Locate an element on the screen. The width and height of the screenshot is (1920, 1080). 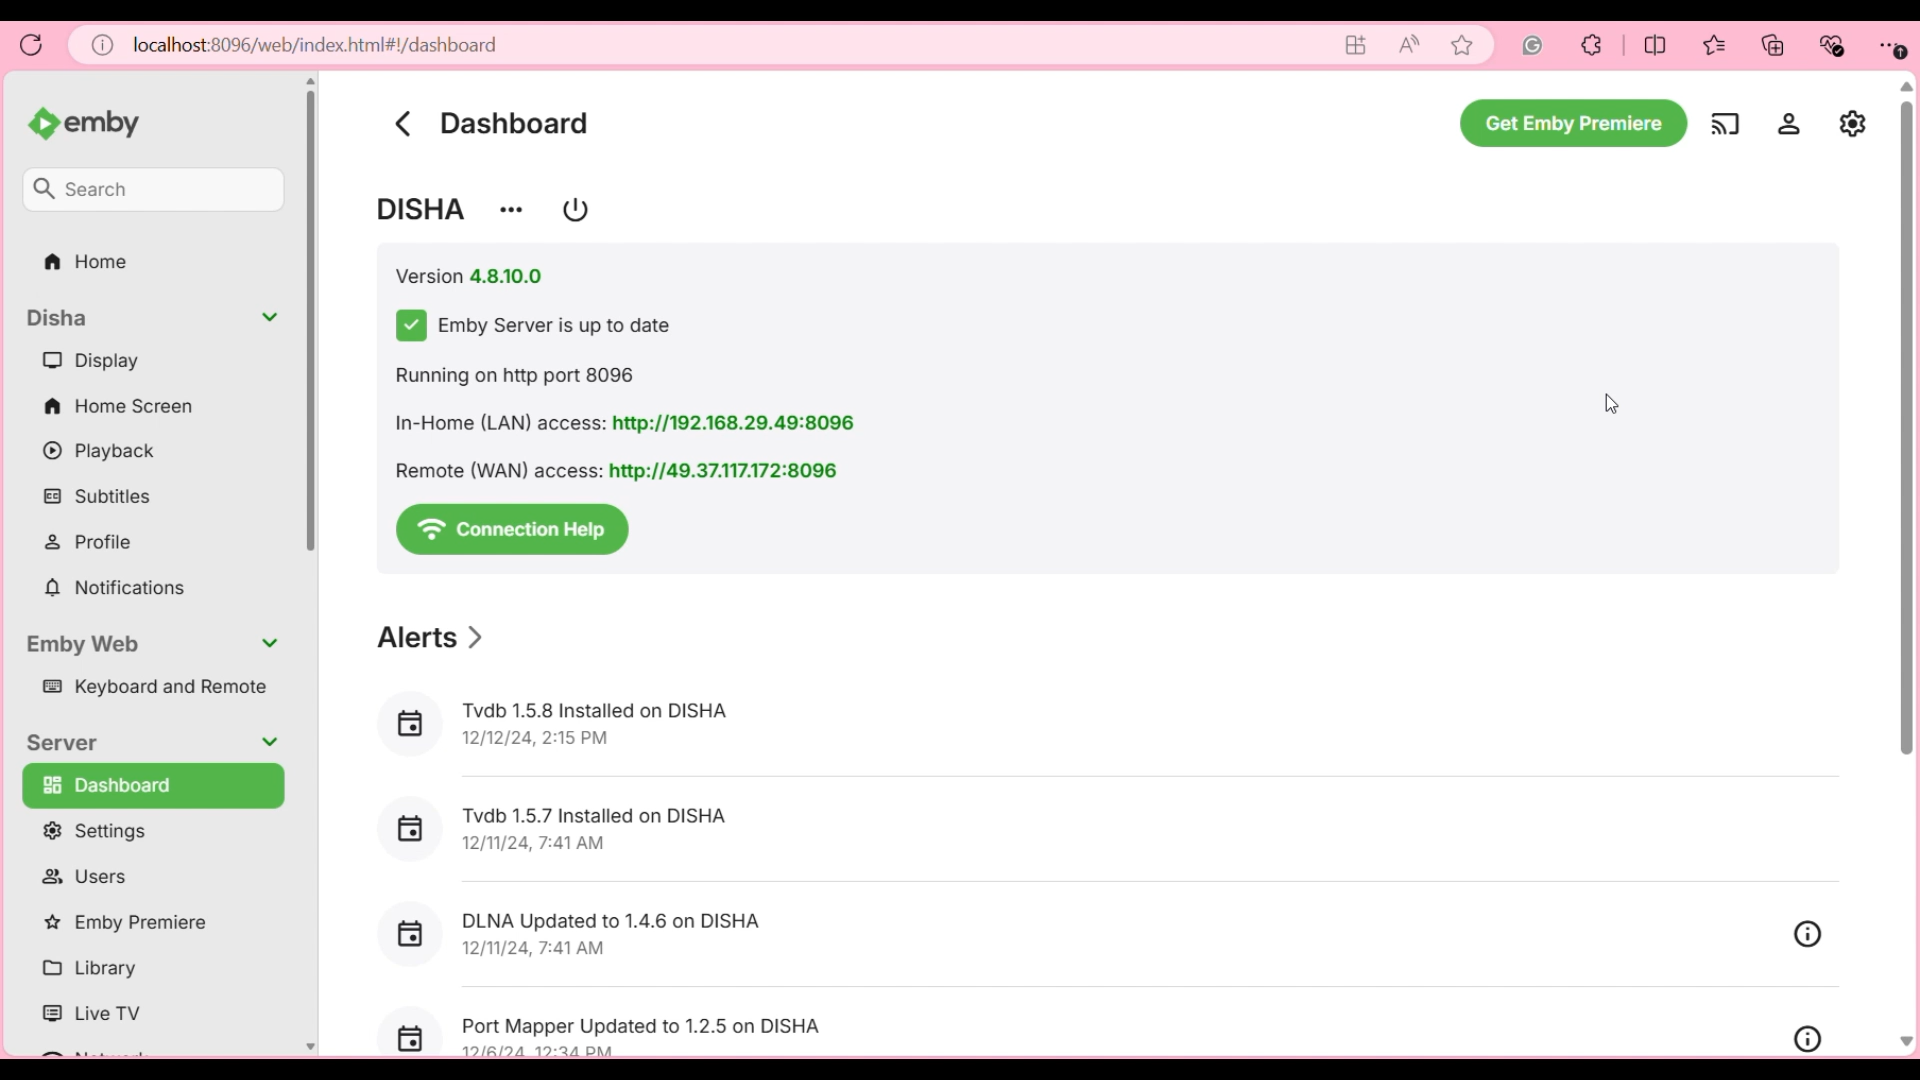
Collapse respective section is located at coordinates (270, 530).